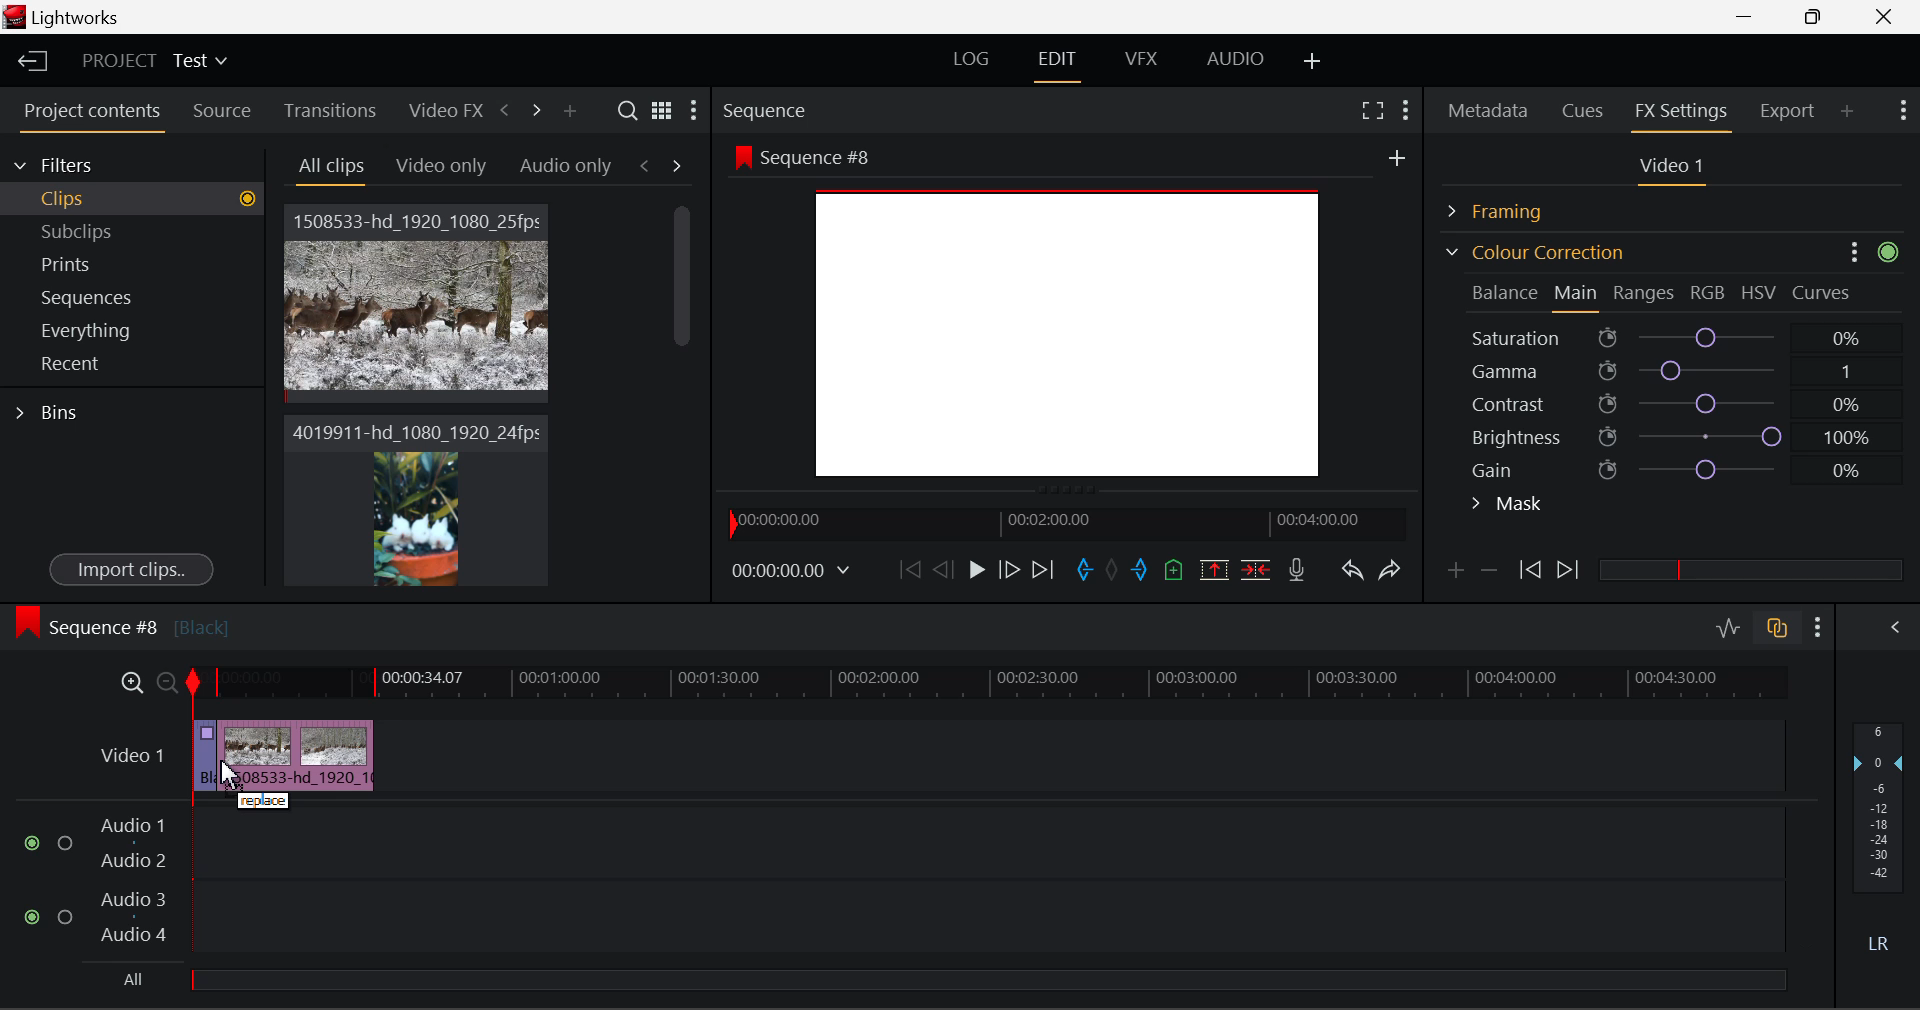 The width and height of the screenshot is (1920, 1010). What do you see at coordinates (440, 110) in the screenshot?
I see `Video FX` at bounding box center [440, 110].